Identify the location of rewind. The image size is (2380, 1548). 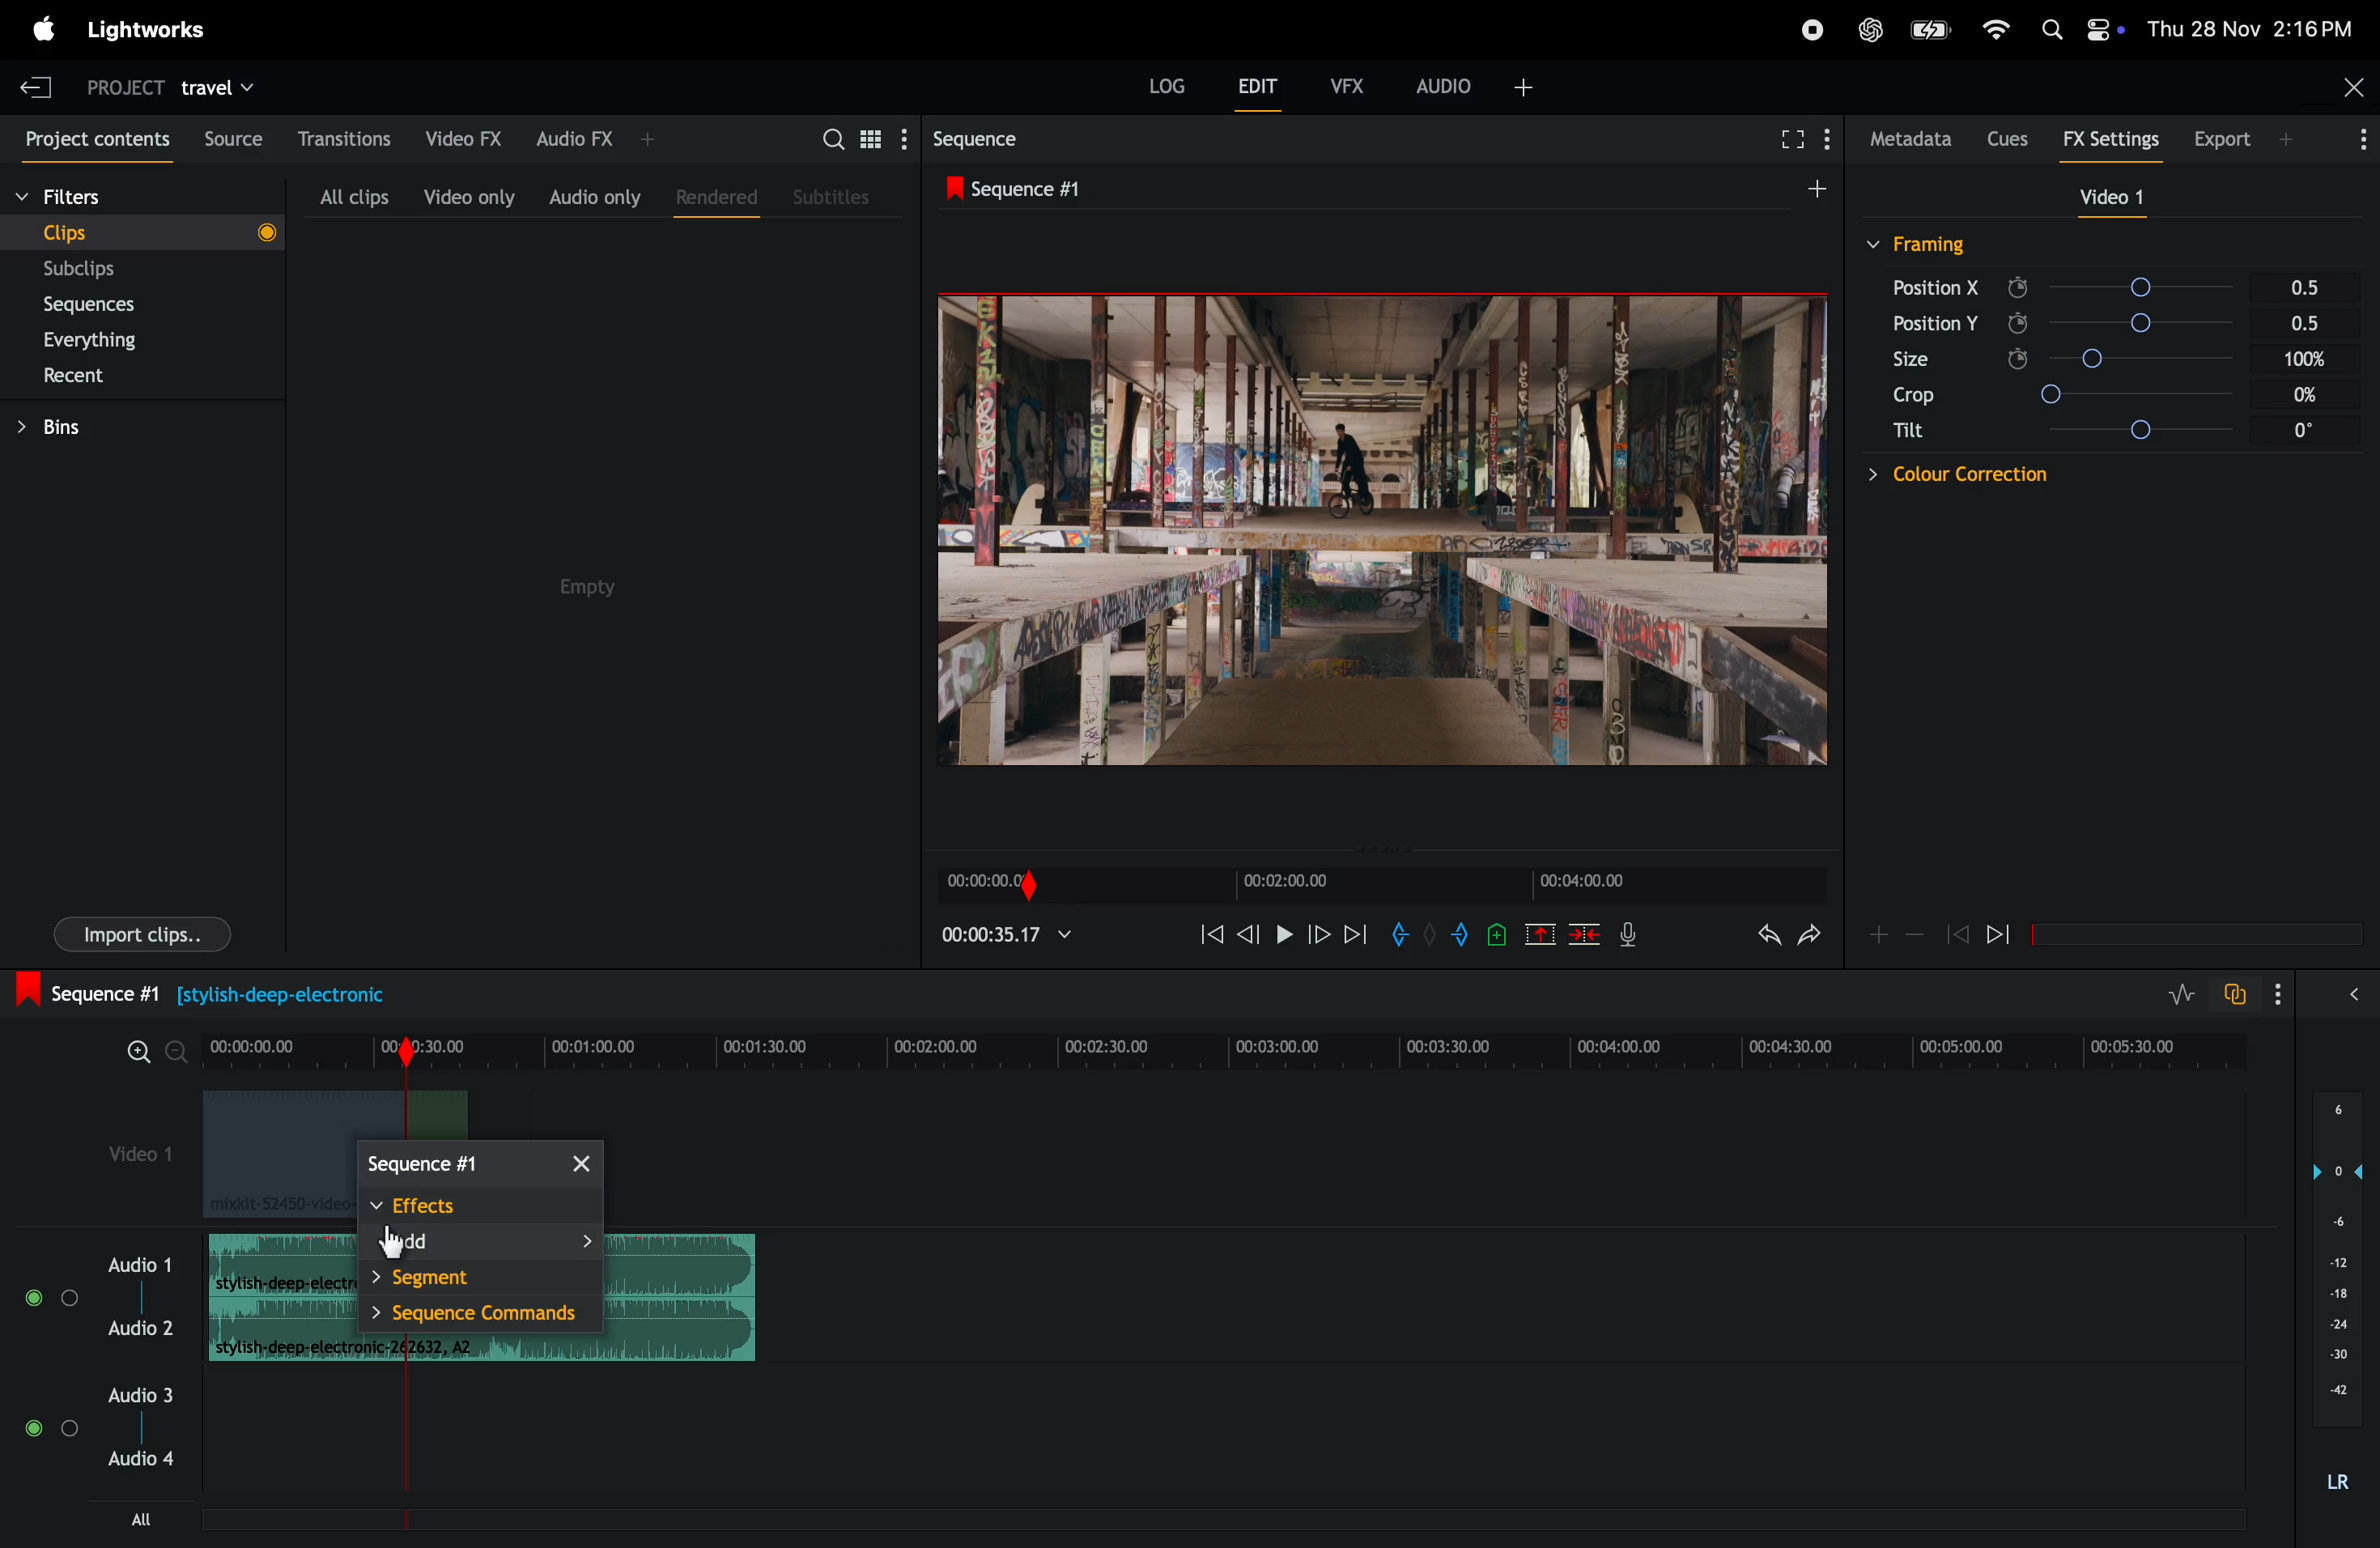
(1204, 935).